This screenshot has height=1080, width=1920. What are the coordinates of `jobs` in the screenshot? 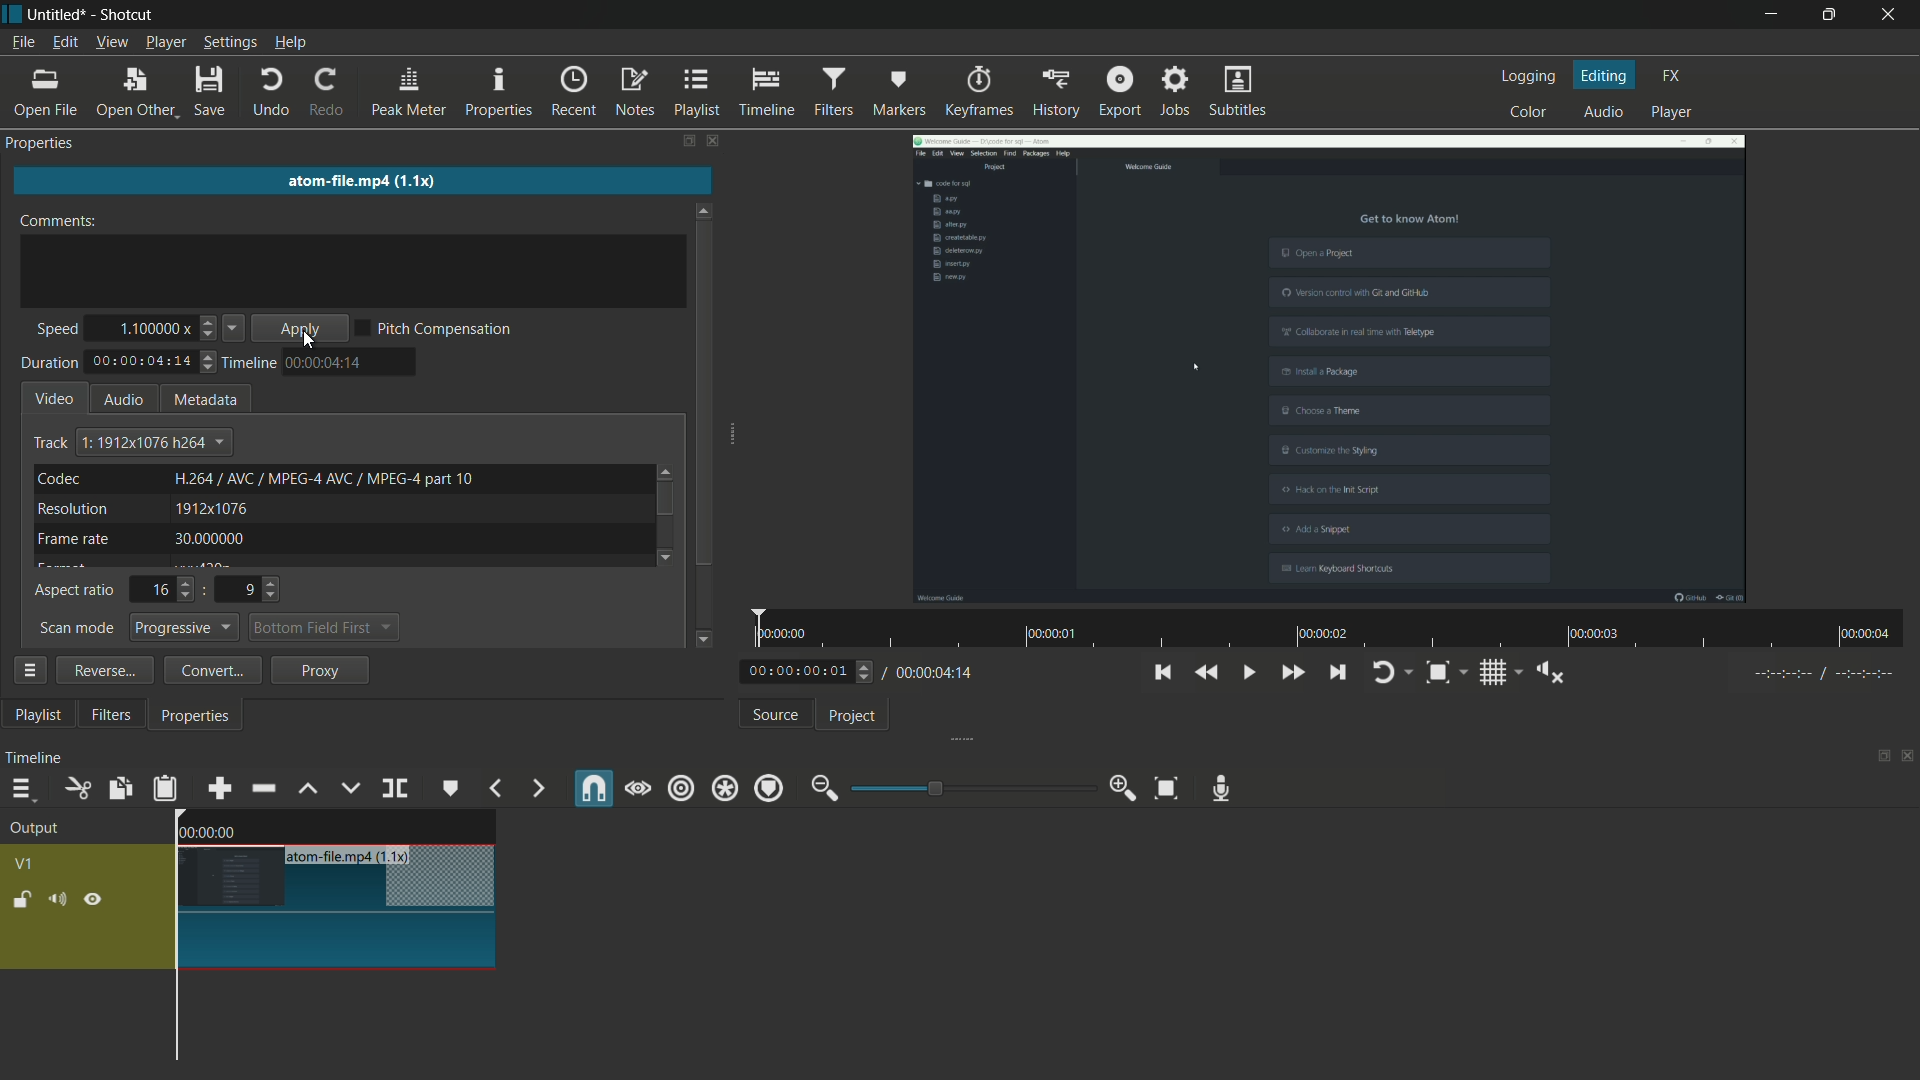 It's located at (1175, 90).